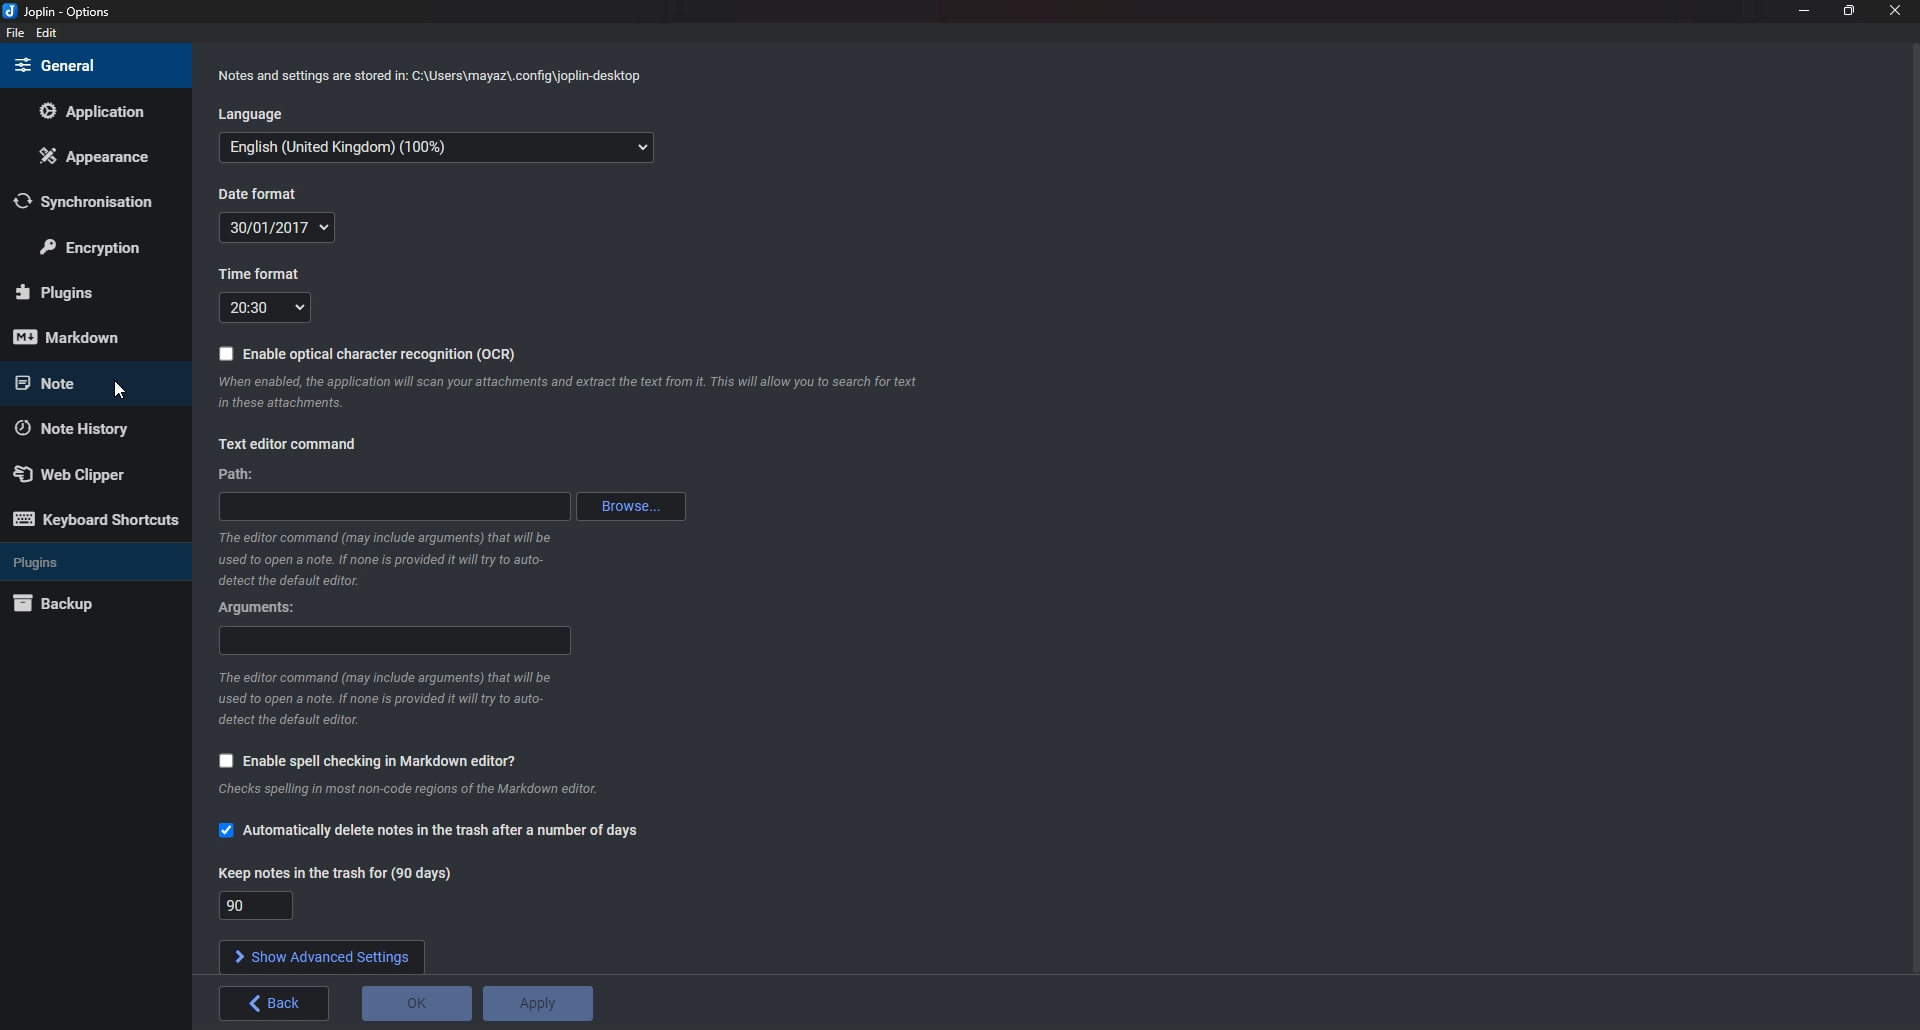  I want to click on back, so click(275, 1003).